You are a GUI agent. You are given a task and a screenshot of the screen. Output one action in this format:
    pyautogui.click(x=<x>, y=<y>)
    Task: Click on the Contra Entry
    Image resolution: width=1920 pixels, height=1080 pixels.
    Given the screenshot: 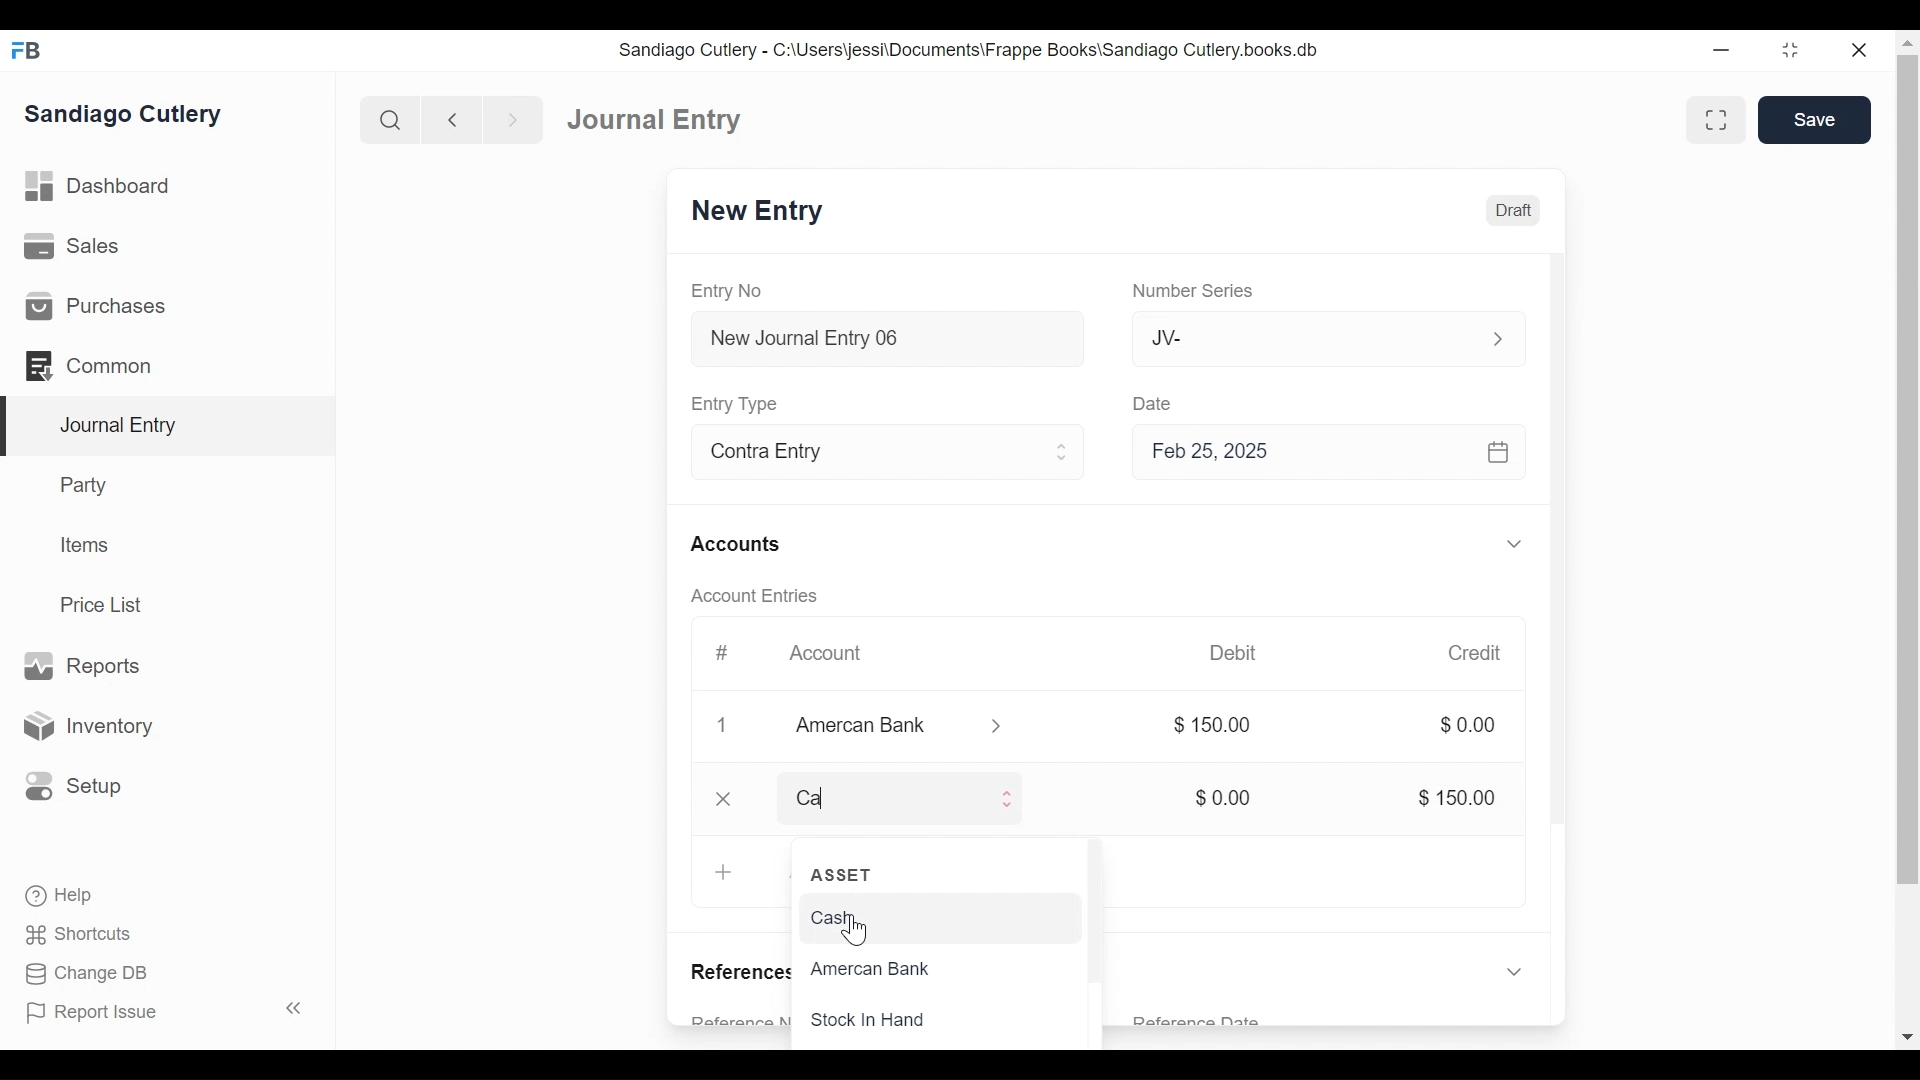 What is the action you would take?
    pyautogui.click(x=847, y=454)
    